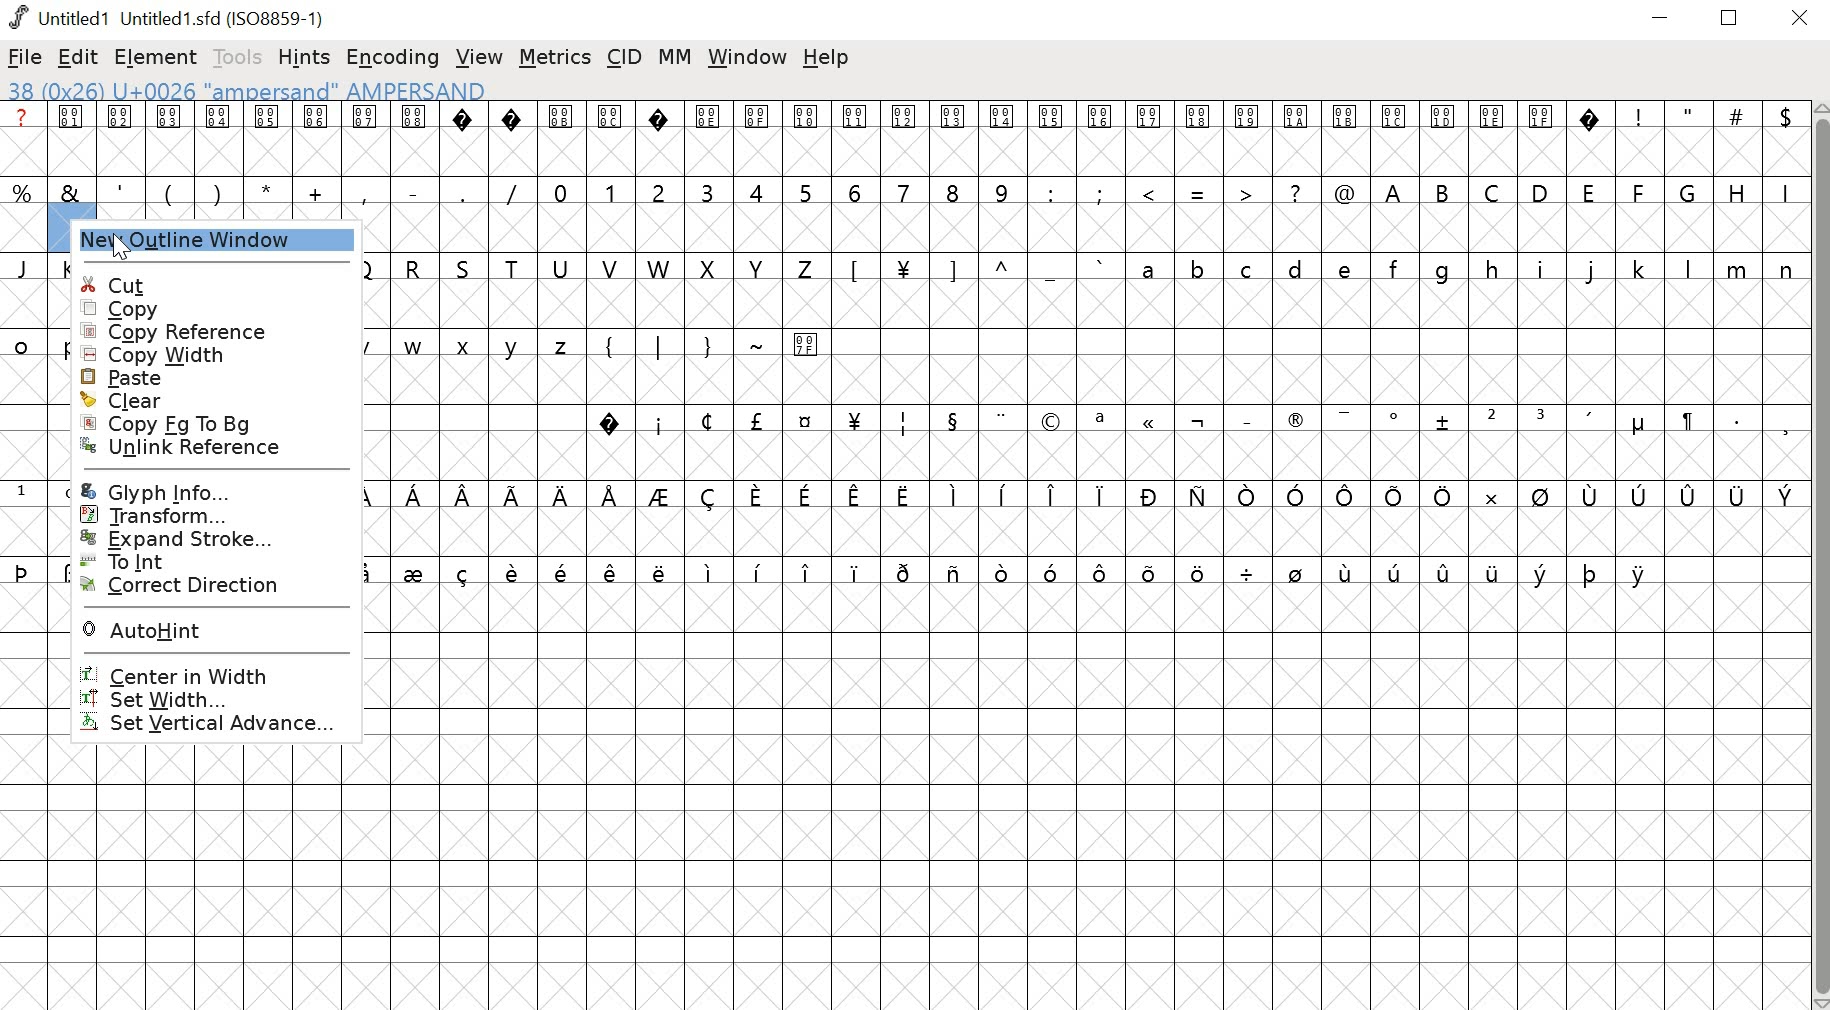 The height and width of the screenshot is (1010, 1830). Describe the element at coordinates (611, 137) in the screenshot. I see `000C` at that location.